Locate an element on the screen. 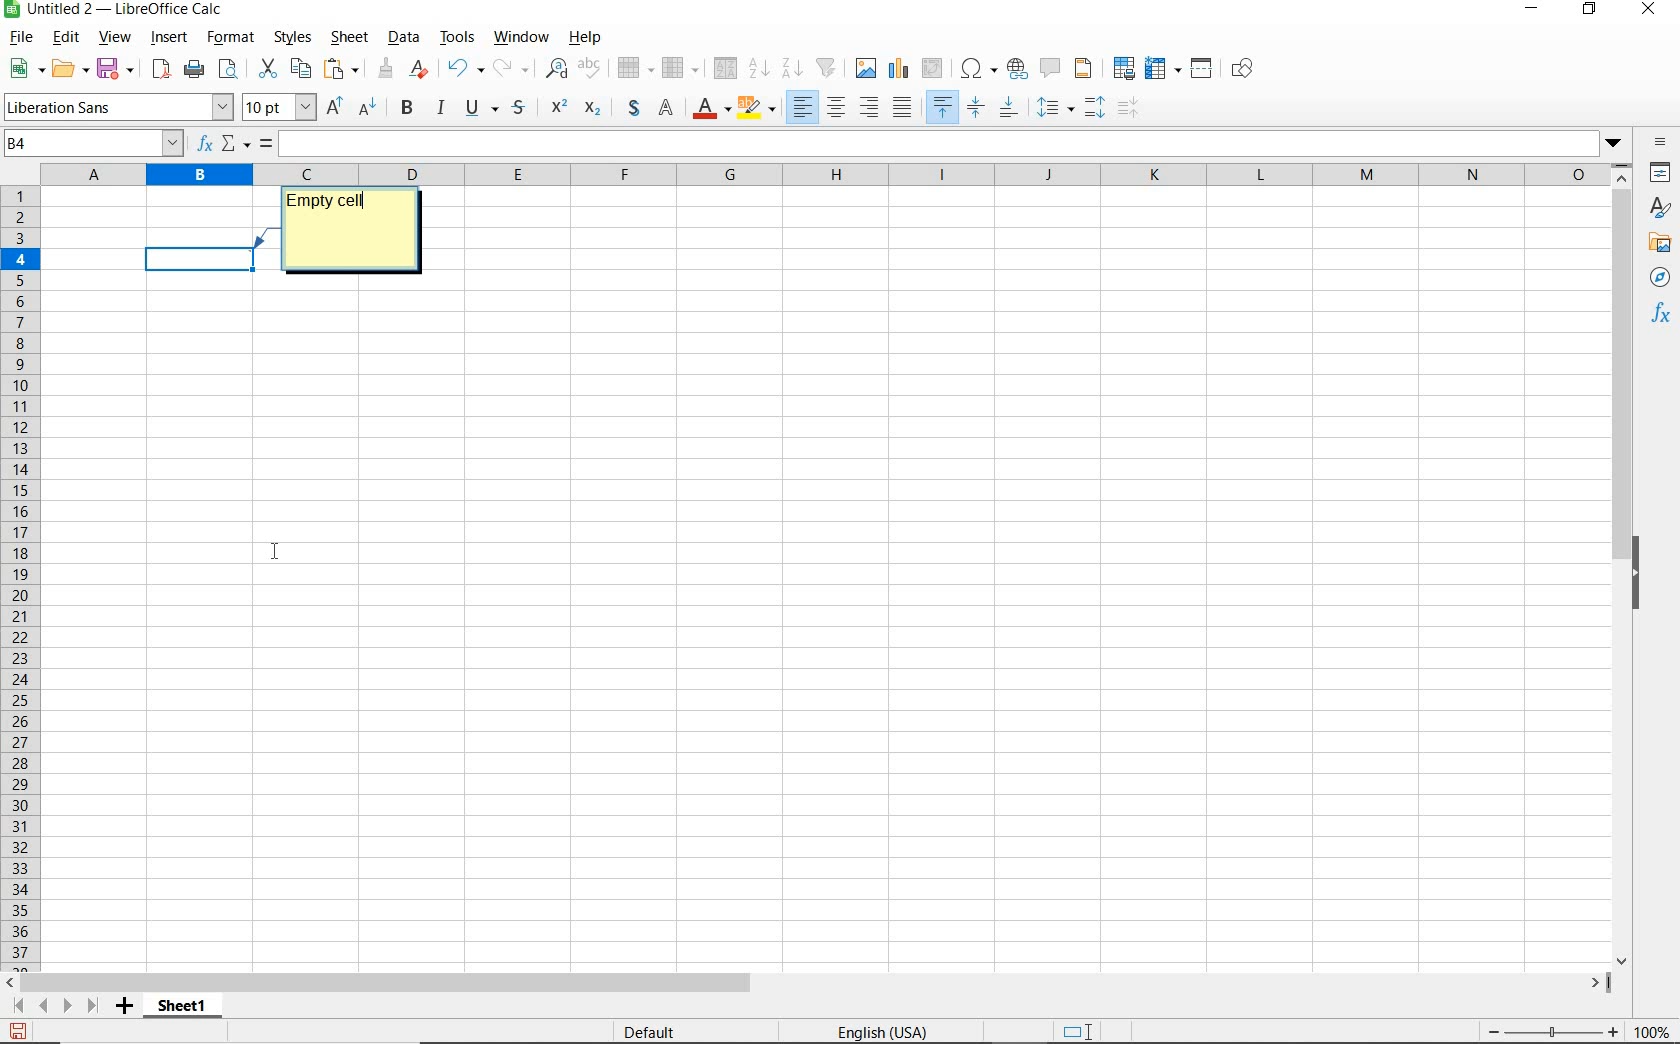  background color is located at coordinates (757, 109).